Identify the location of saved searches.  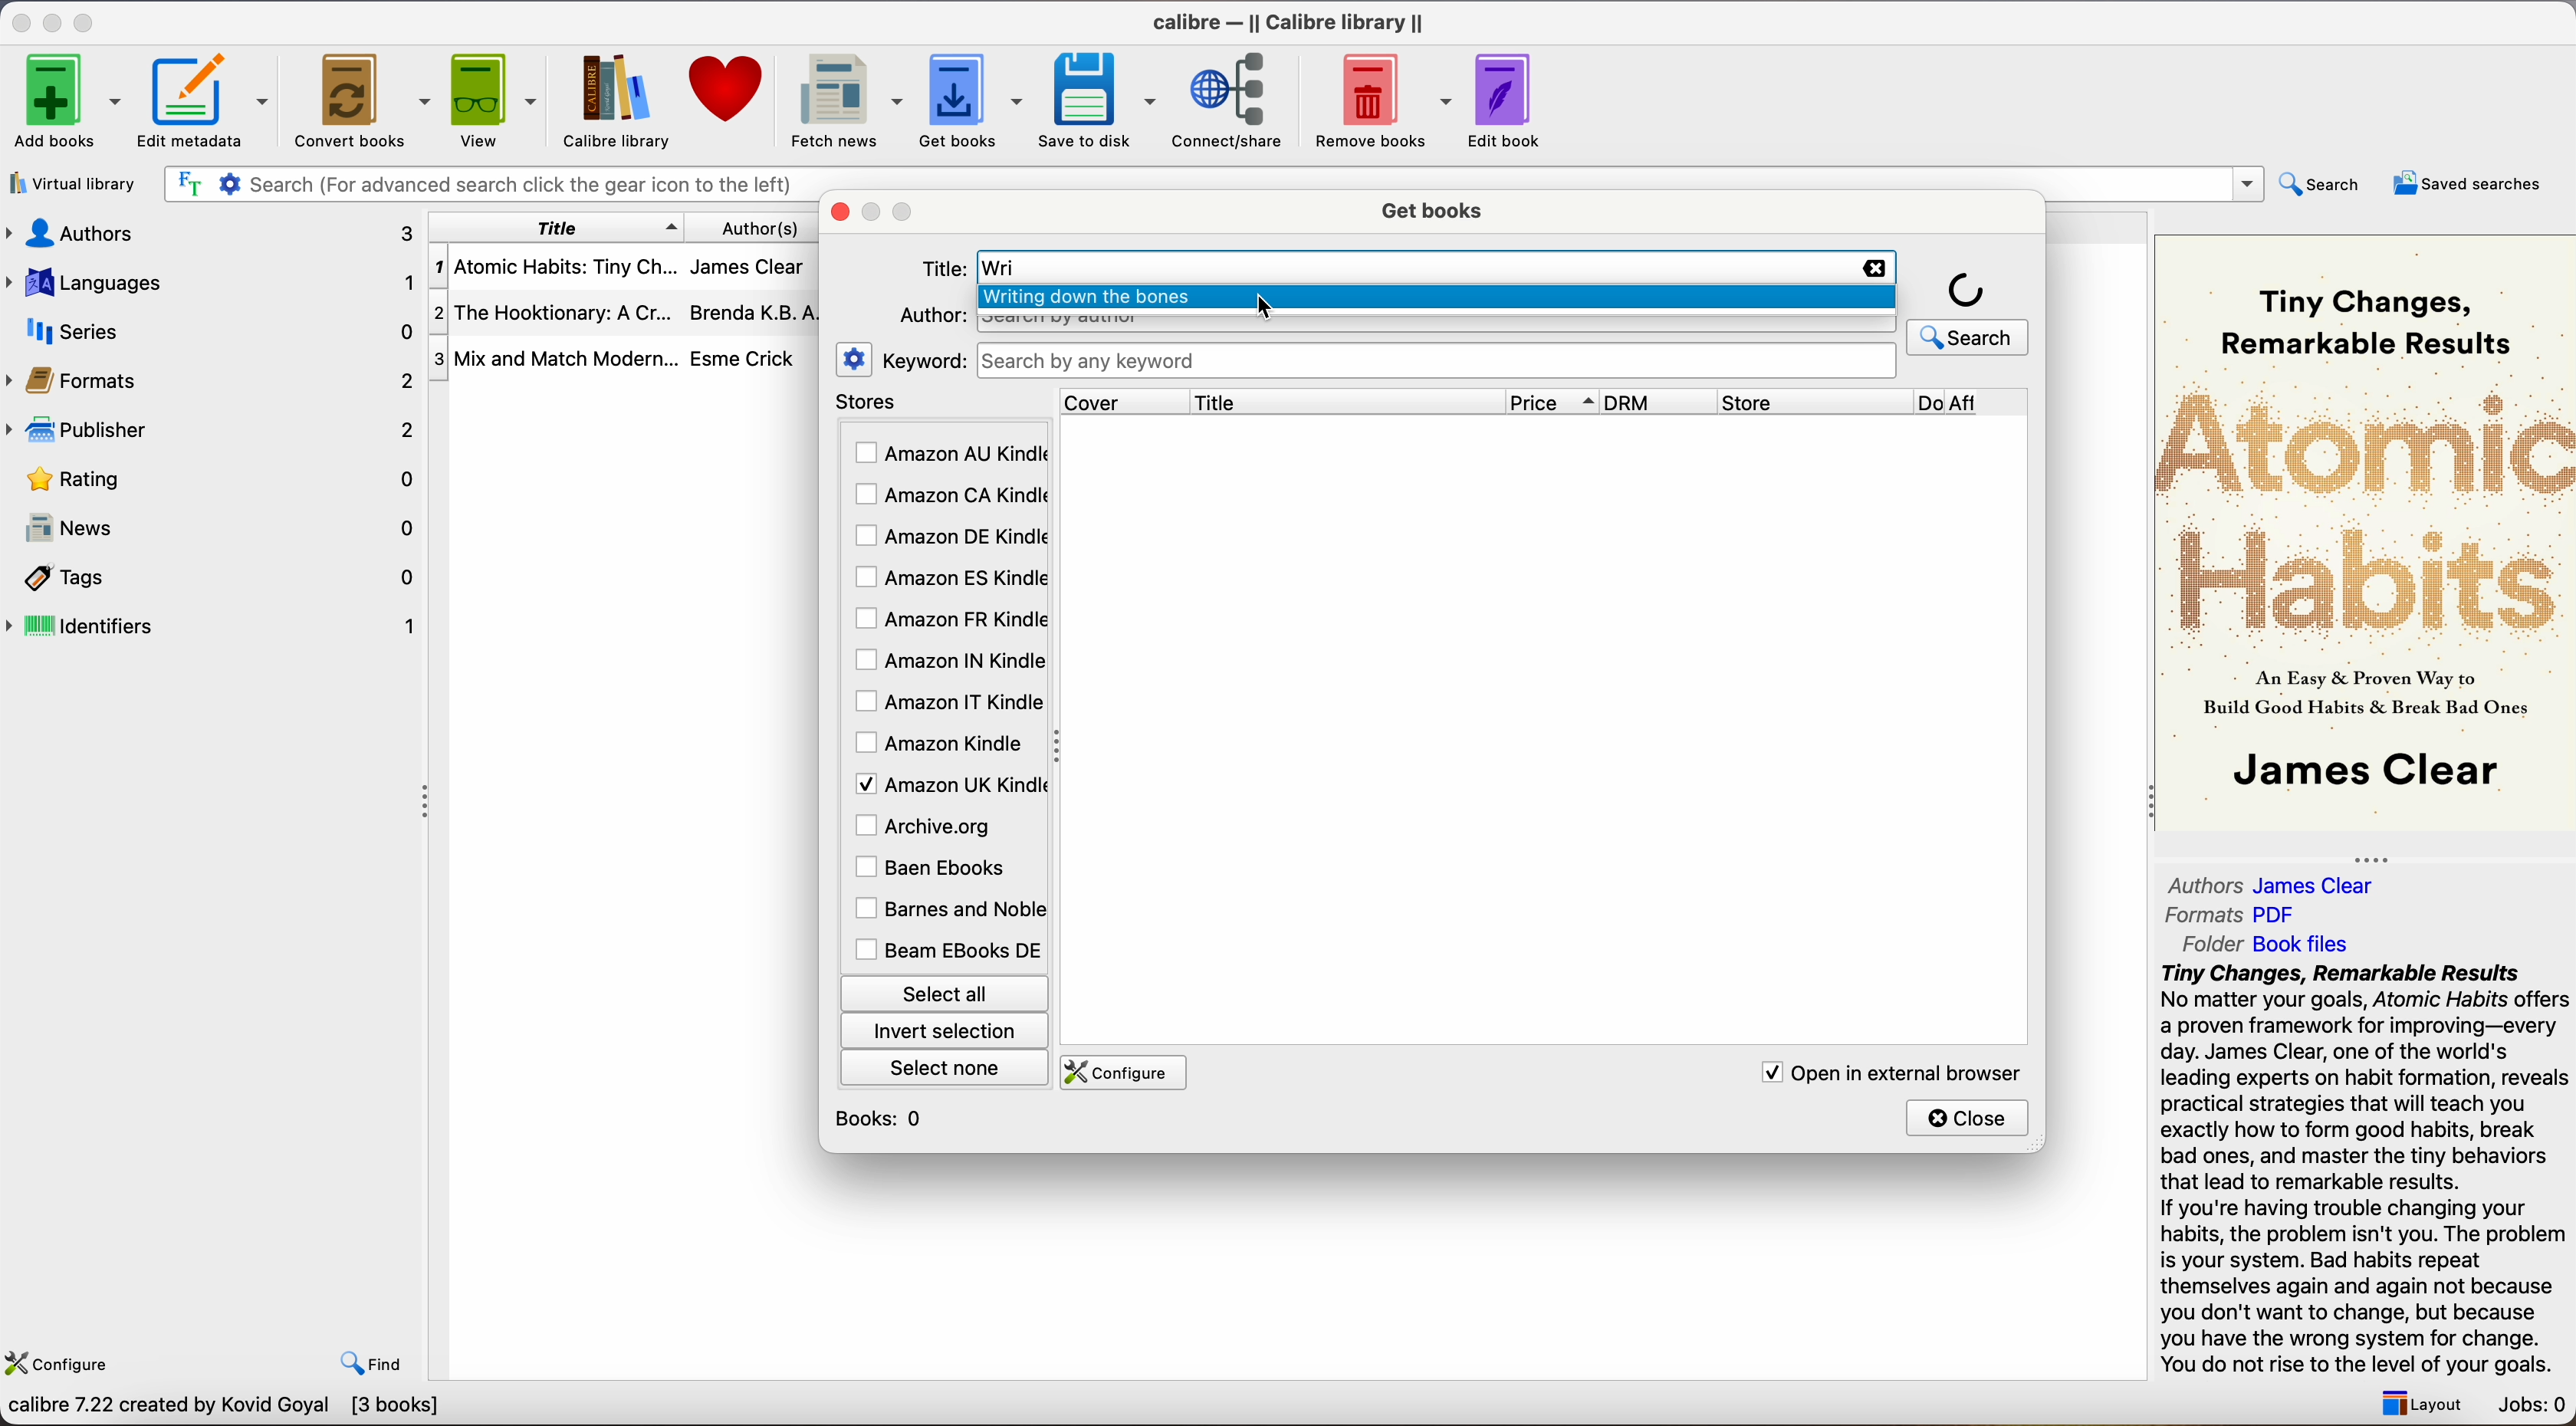
(2468, 183).